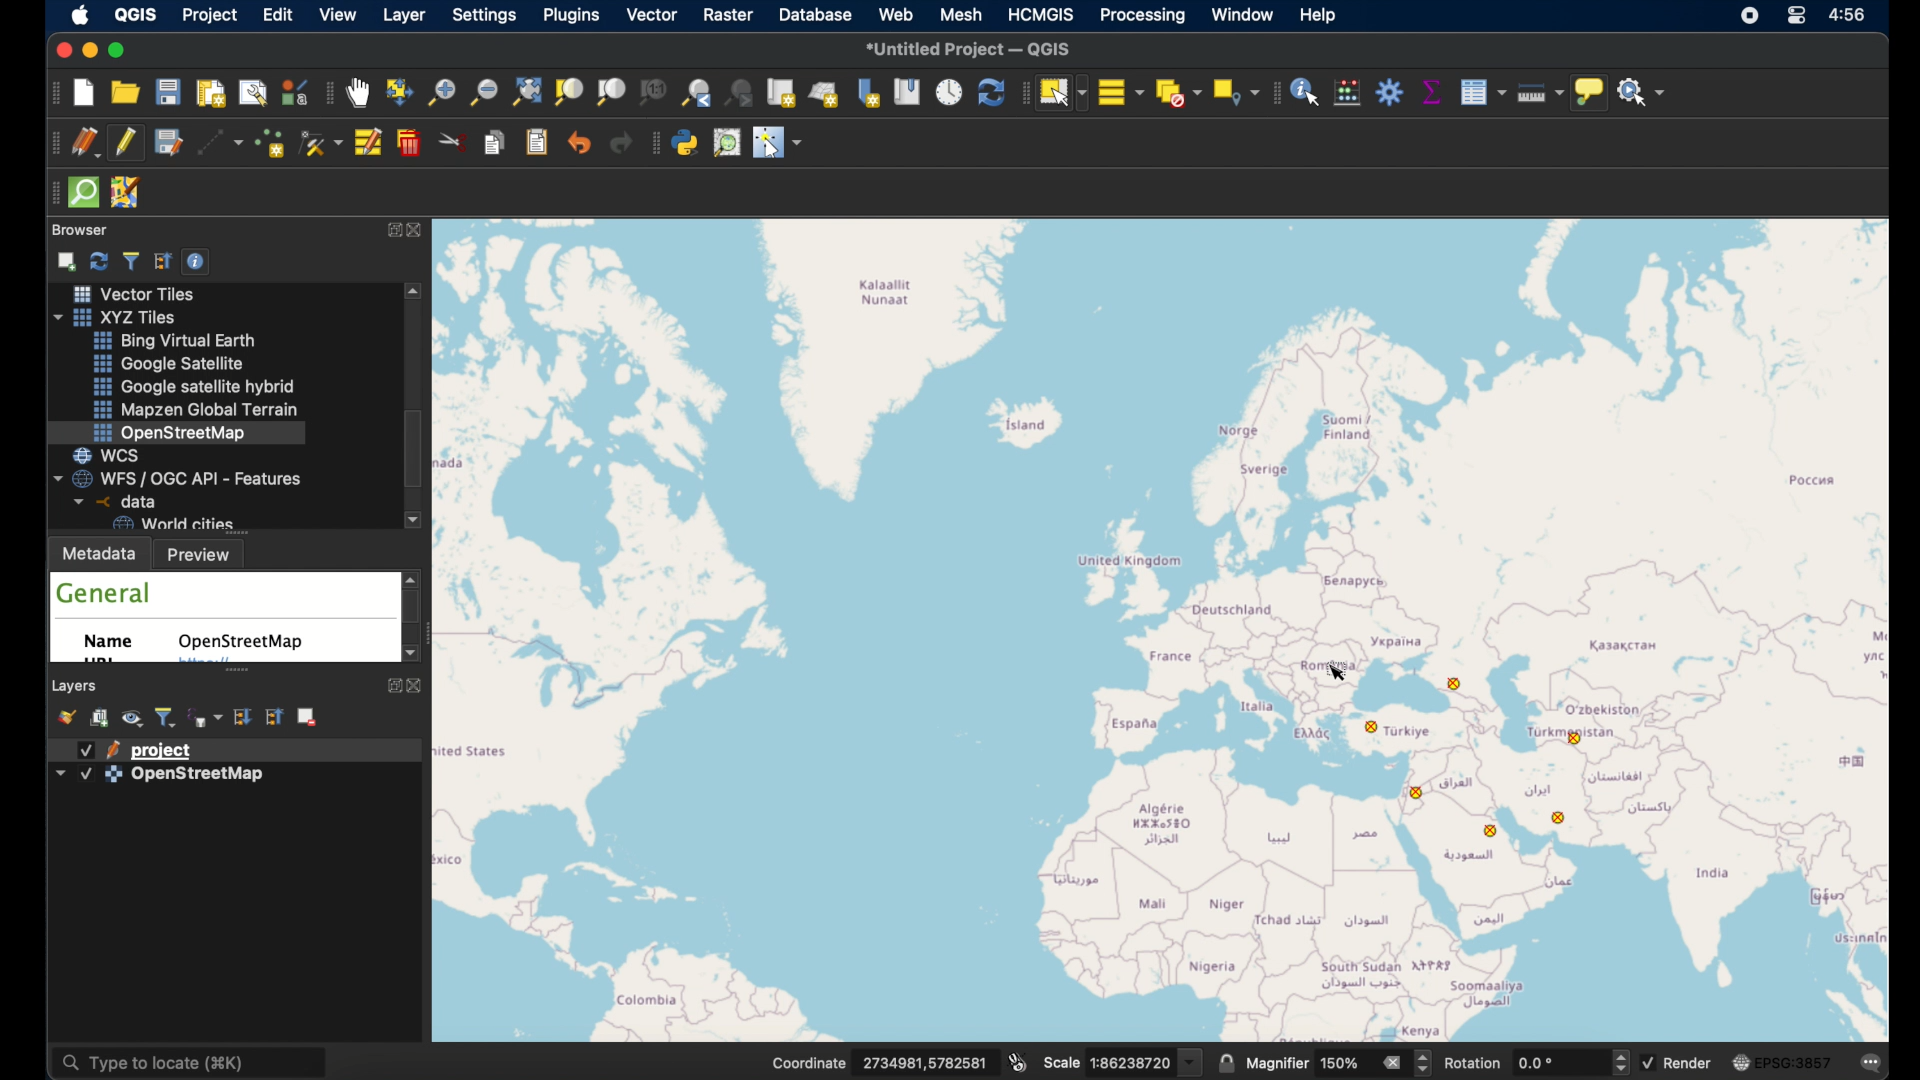 This screenshot has height=1080, width=1920. I want to click on Increase or decrease rotation, so click(1619, 1061).